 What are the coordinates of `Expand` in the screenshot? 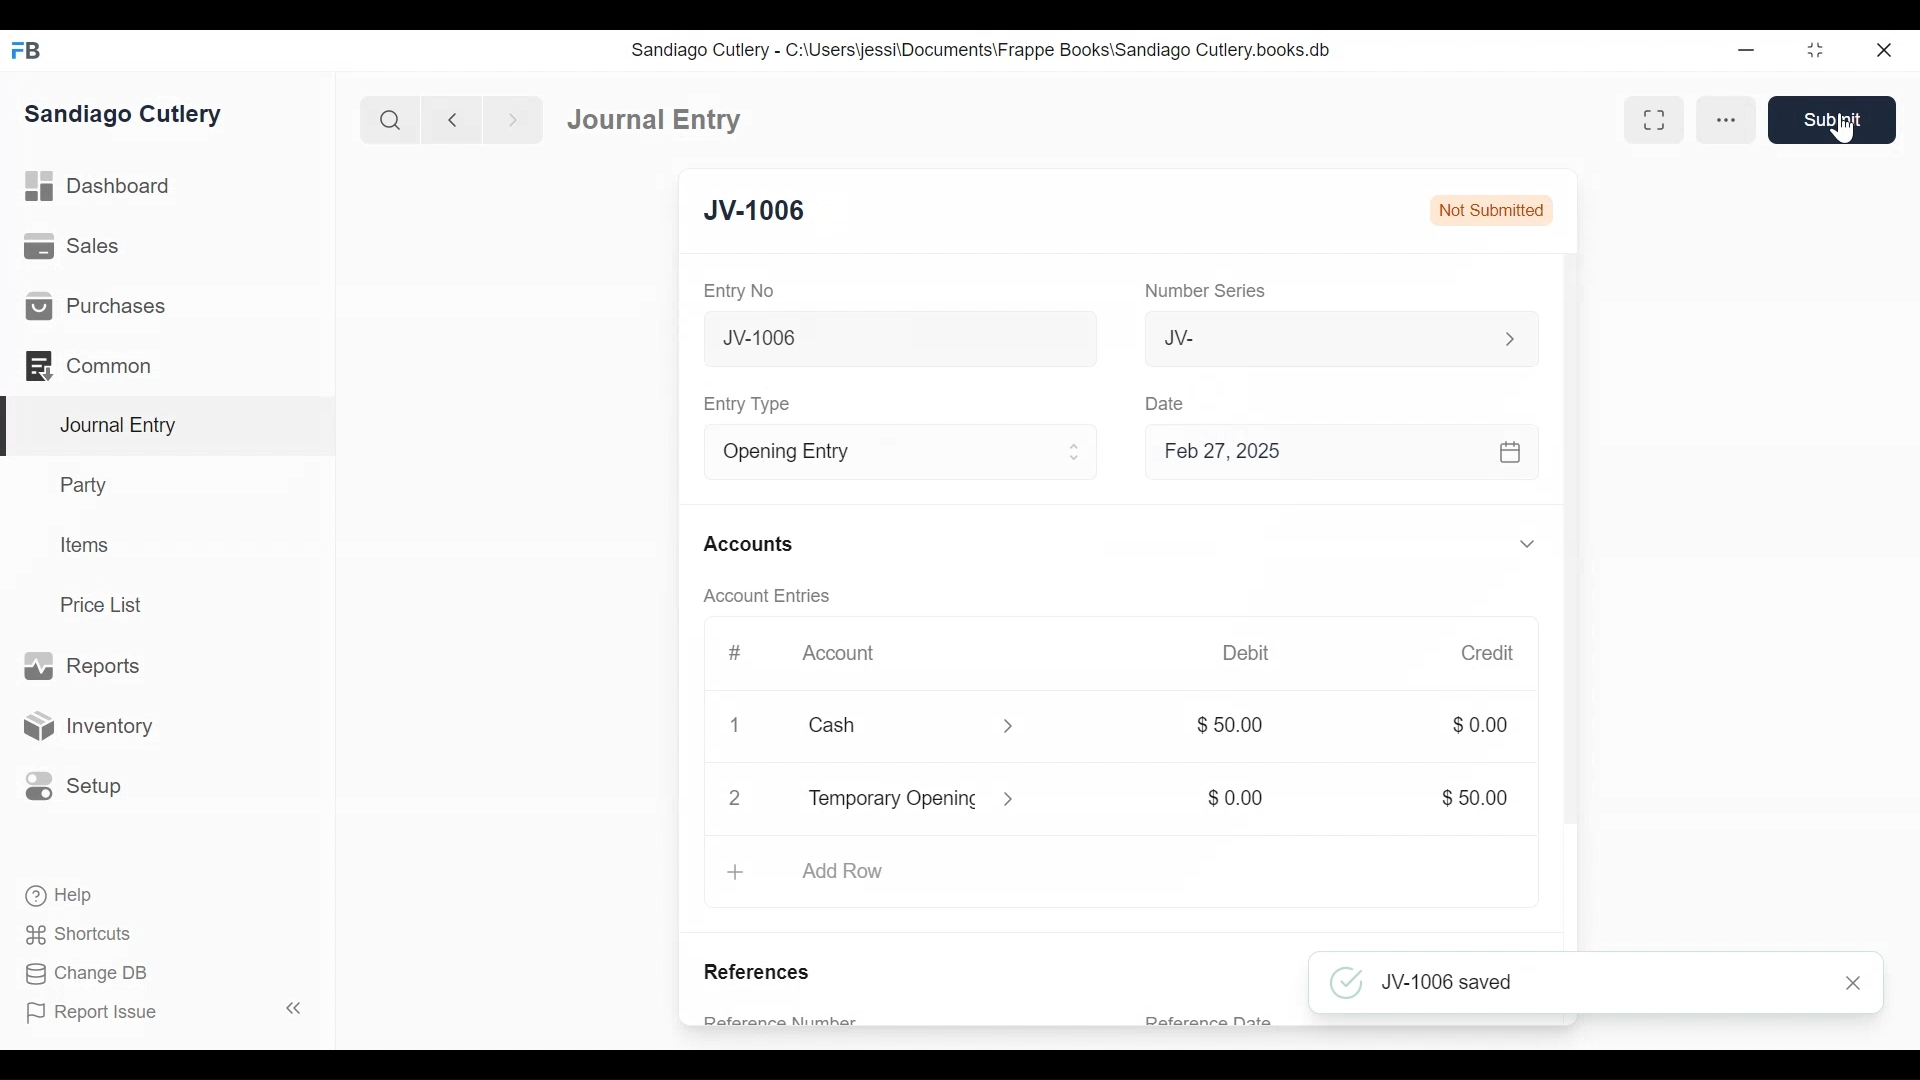 It's located at (1507, 338).